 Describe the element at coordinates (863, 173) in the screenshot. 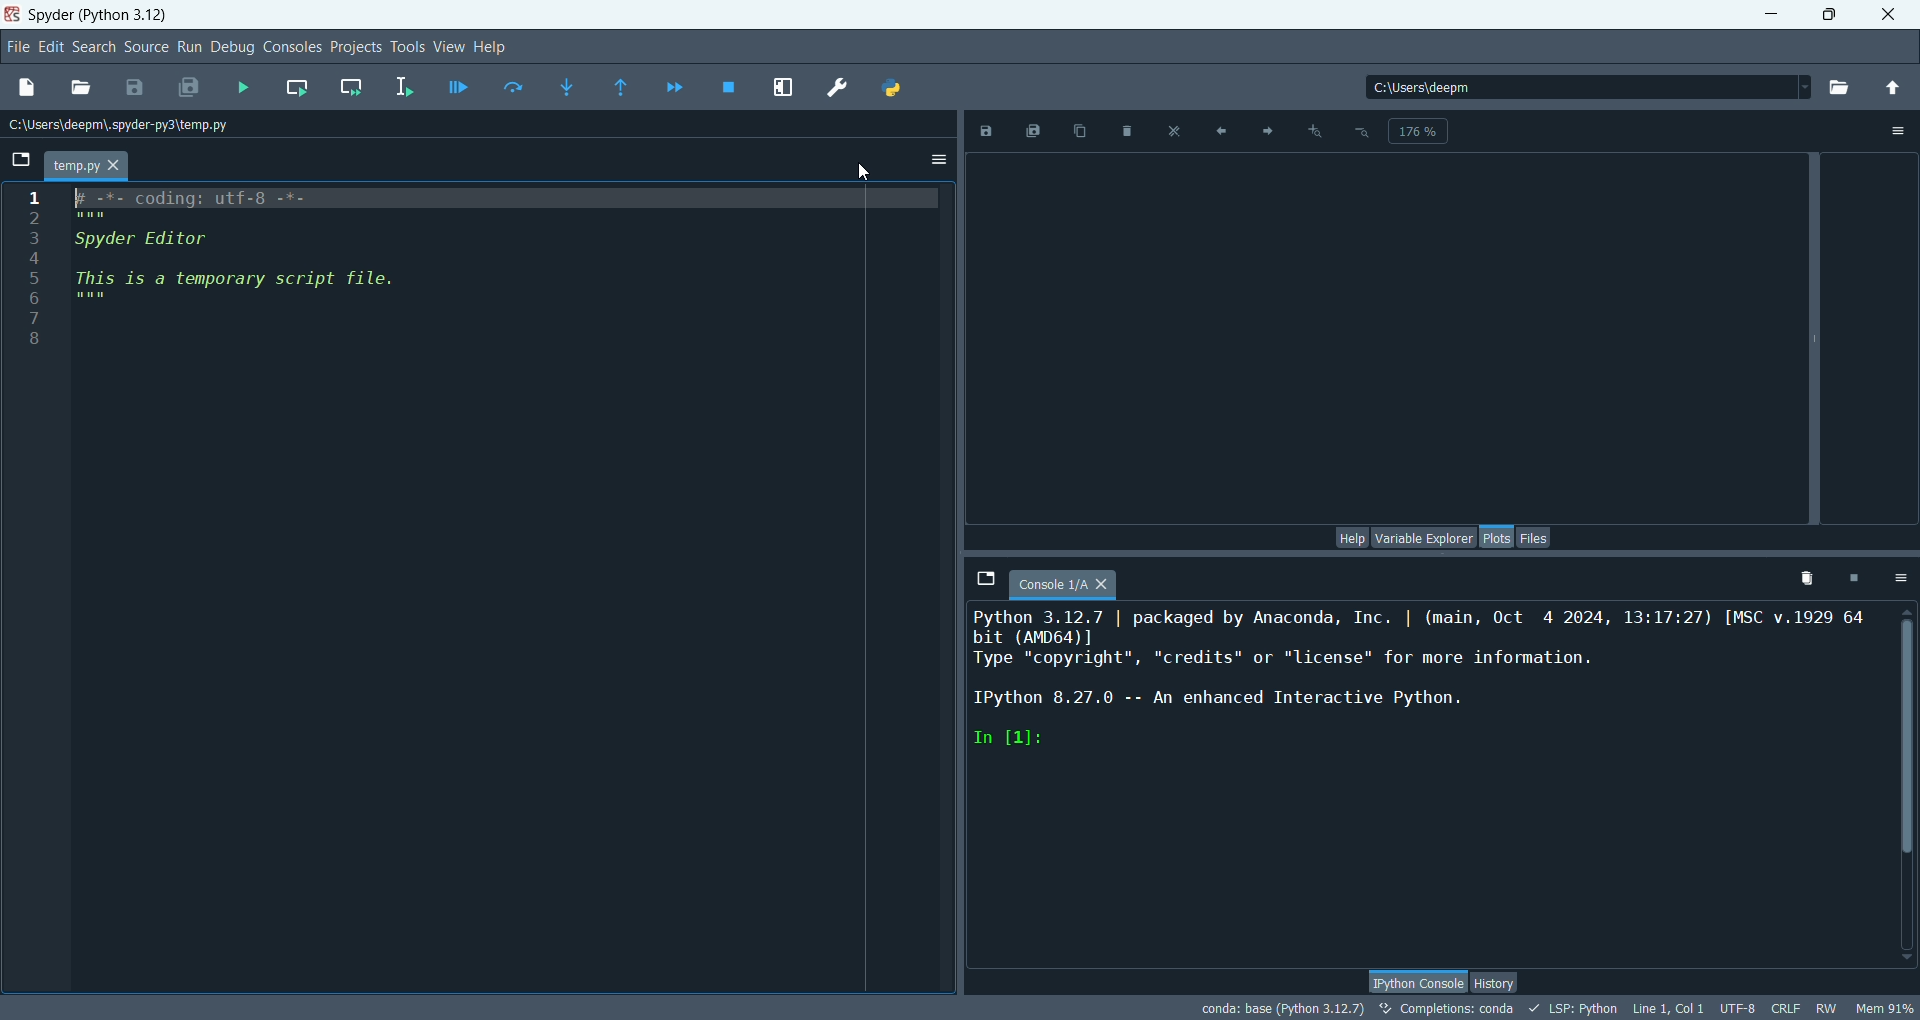

I see `cursor` at that location.